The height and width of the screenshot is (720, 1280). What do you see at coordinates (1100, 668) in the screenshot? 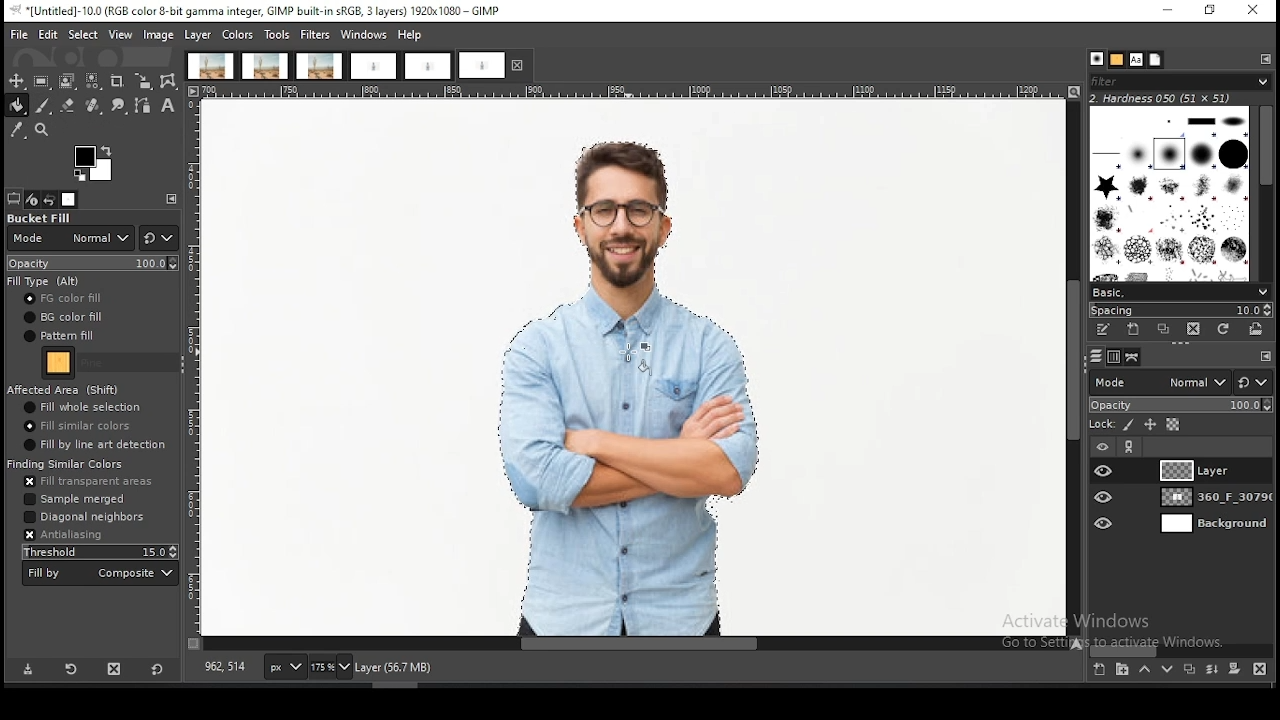
I see `create a new layer` at bounding box center [1100, 668].